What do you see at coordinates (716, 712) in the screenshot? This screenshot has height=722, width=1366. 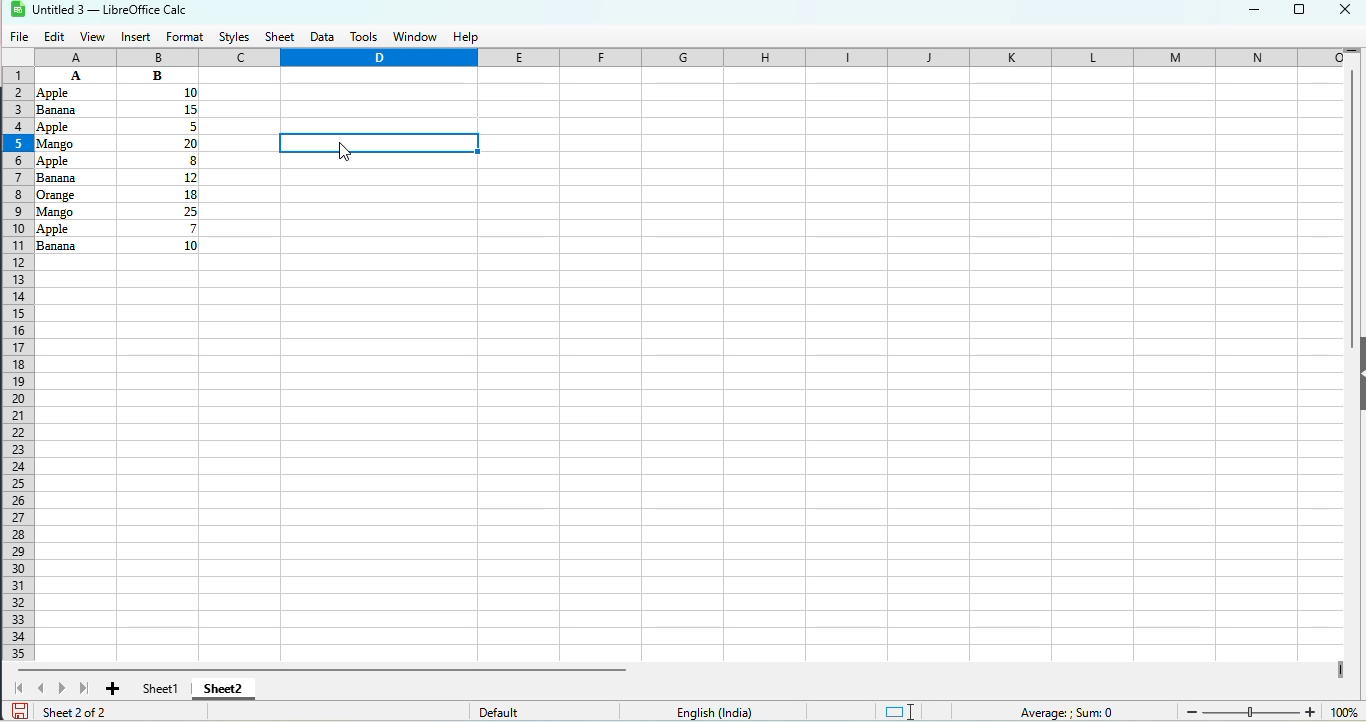 I see `text language` at bounding box center [716, 712].